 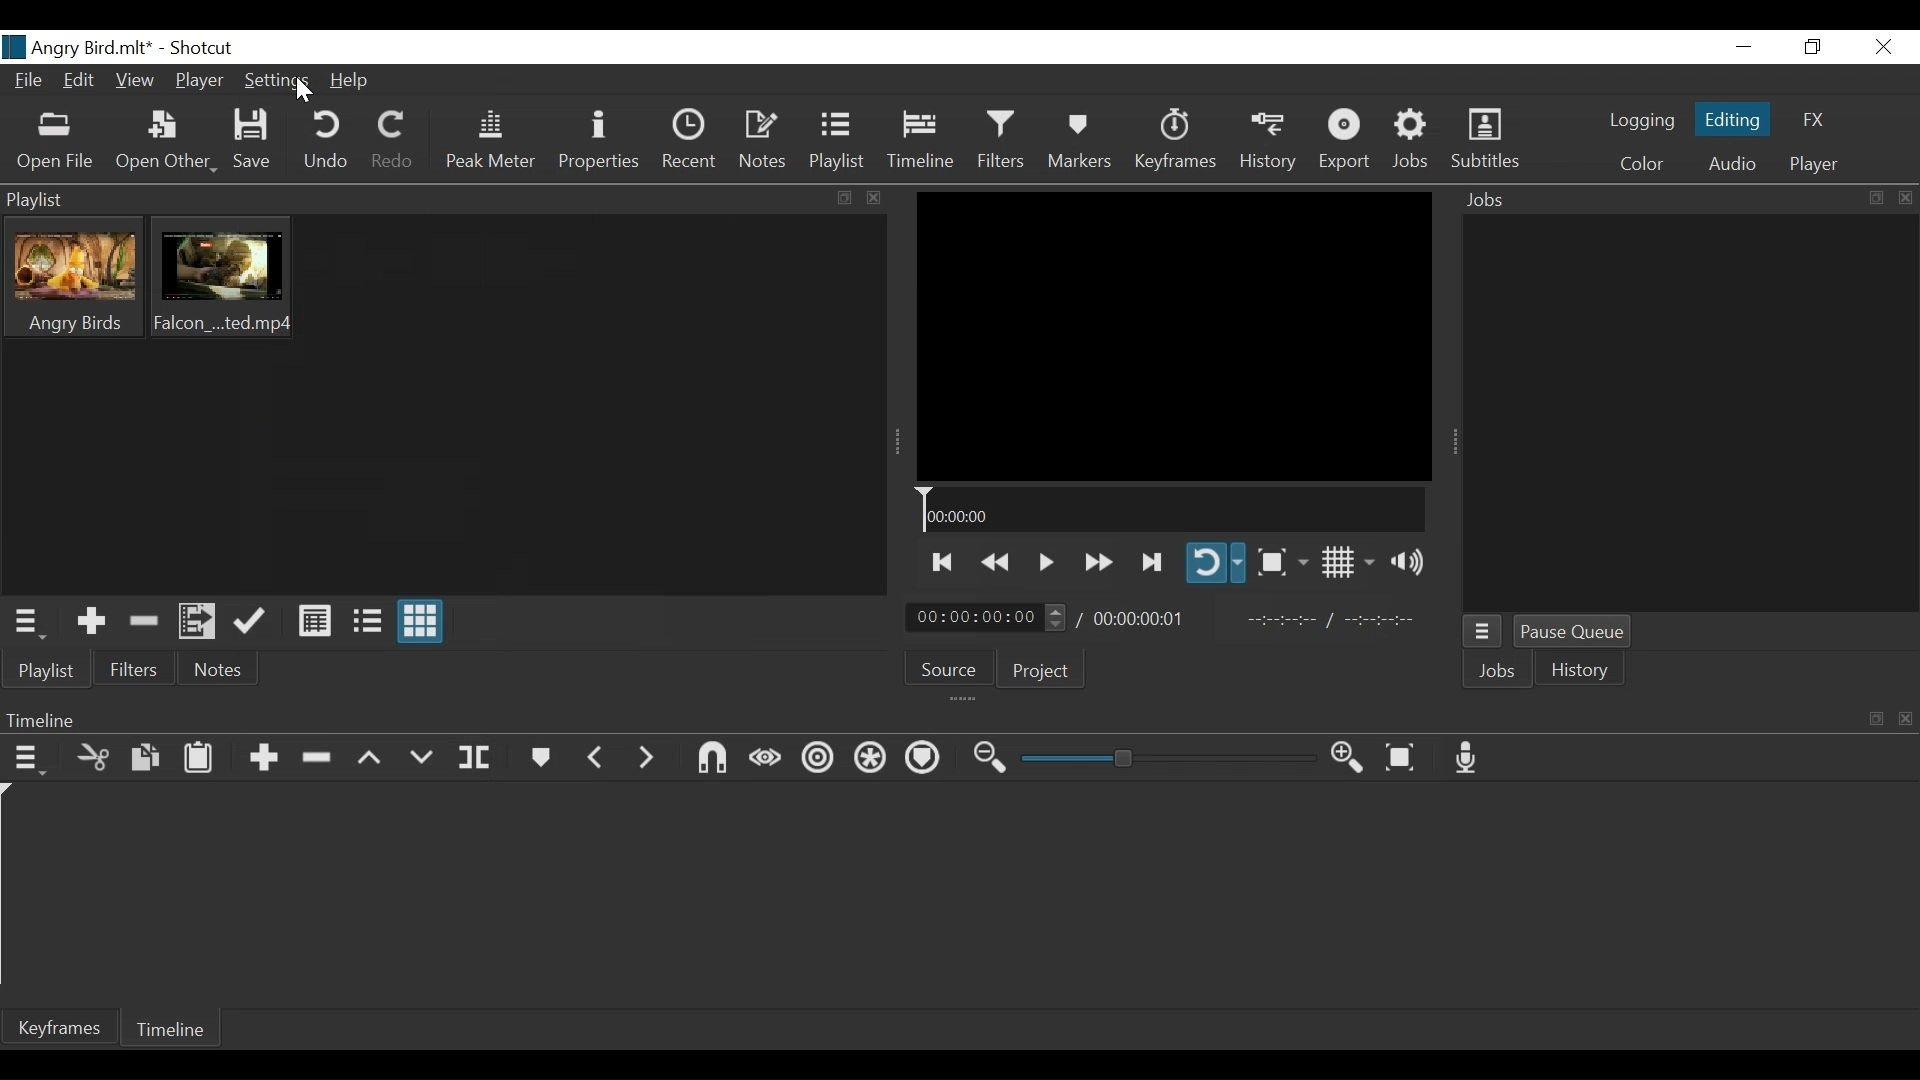 I want to click on FX, so click(x=1815, y=120).